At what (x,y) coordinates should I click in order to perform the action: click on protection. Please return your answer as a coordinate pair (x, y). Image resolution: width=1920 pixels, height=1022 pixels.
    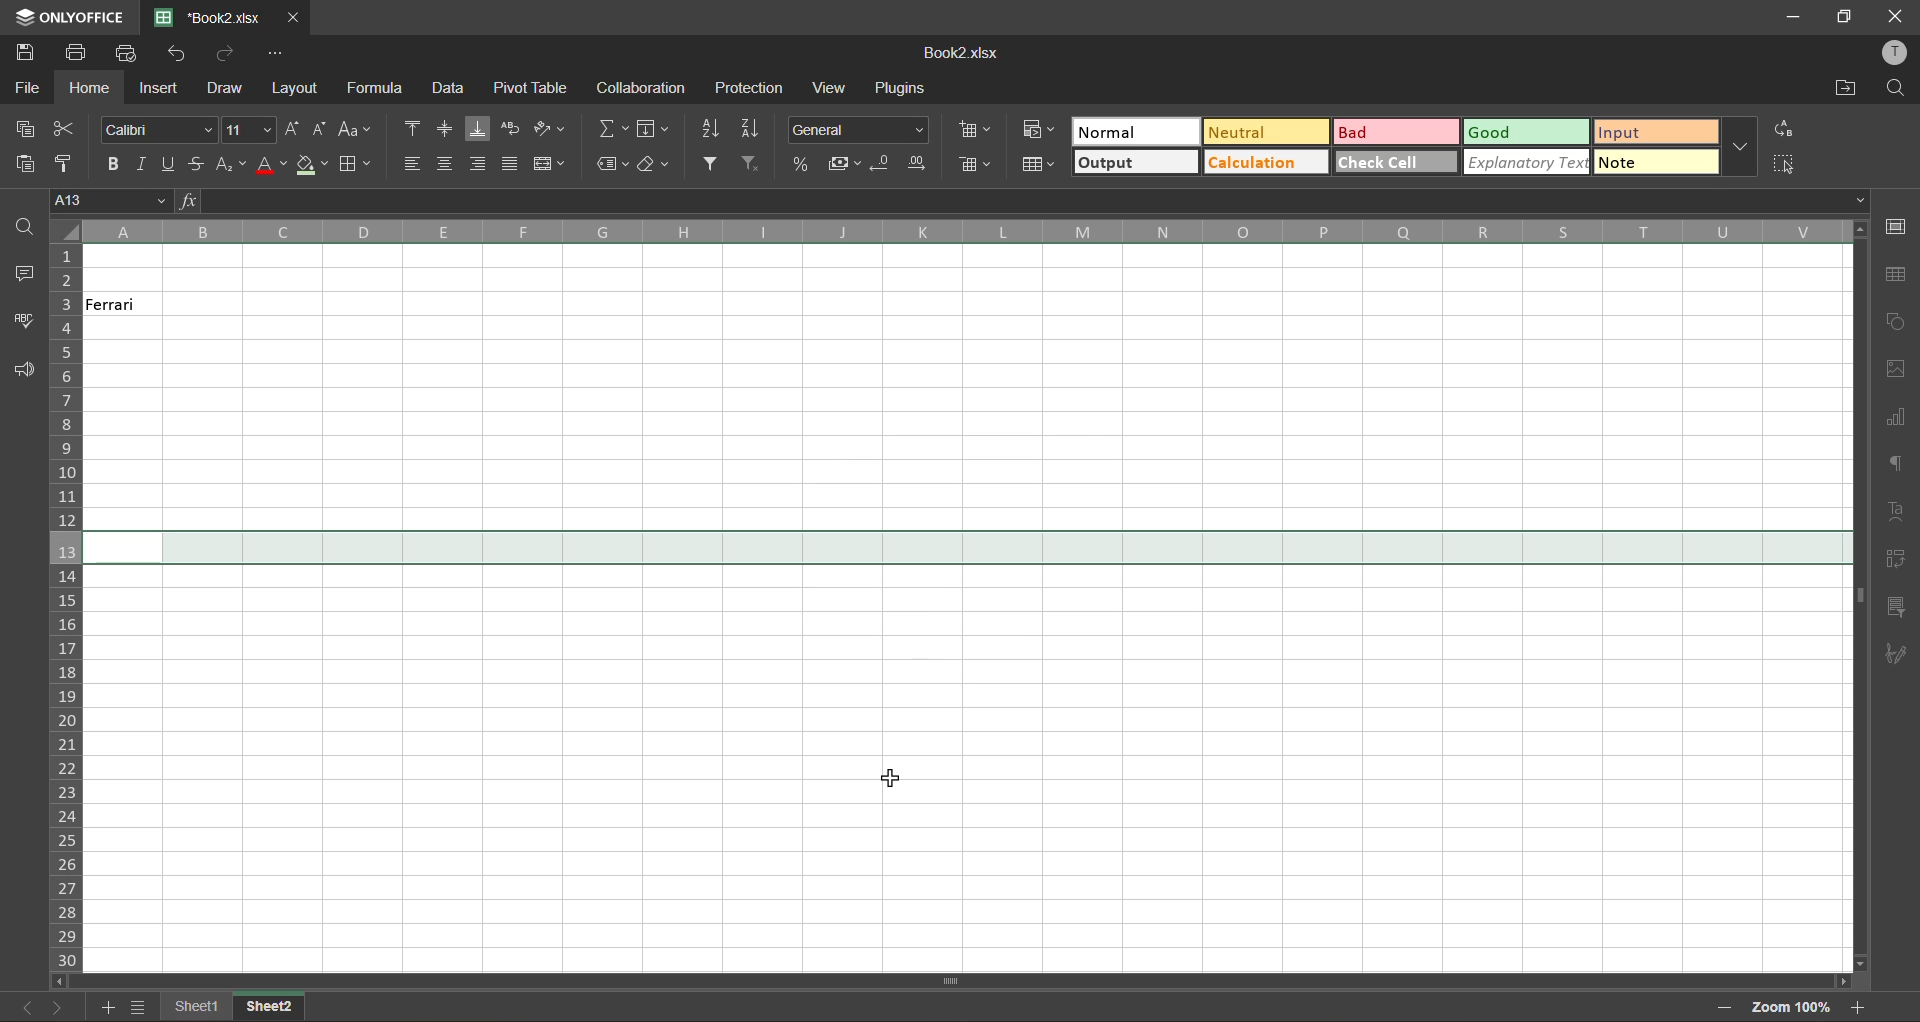
    Looking at the image, I should click on (753, 89).